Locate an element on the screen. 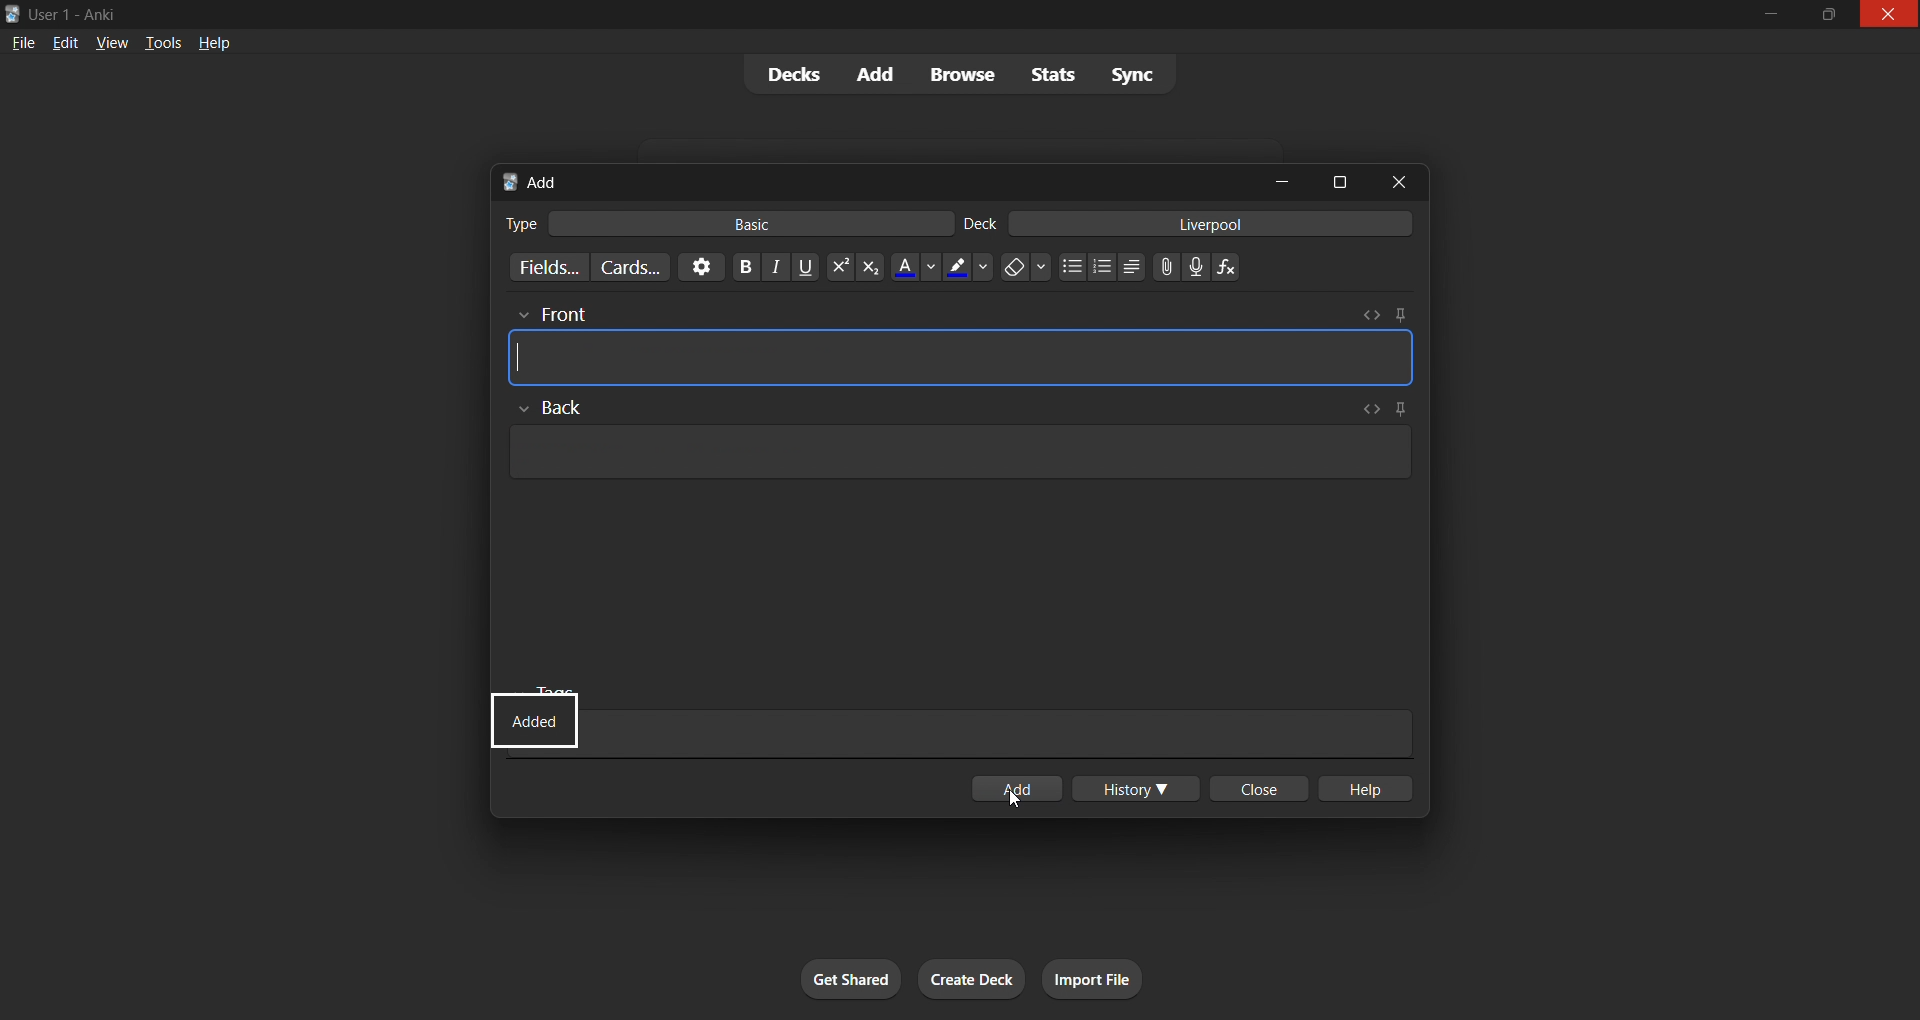  options is located at coordinates (696, 267).